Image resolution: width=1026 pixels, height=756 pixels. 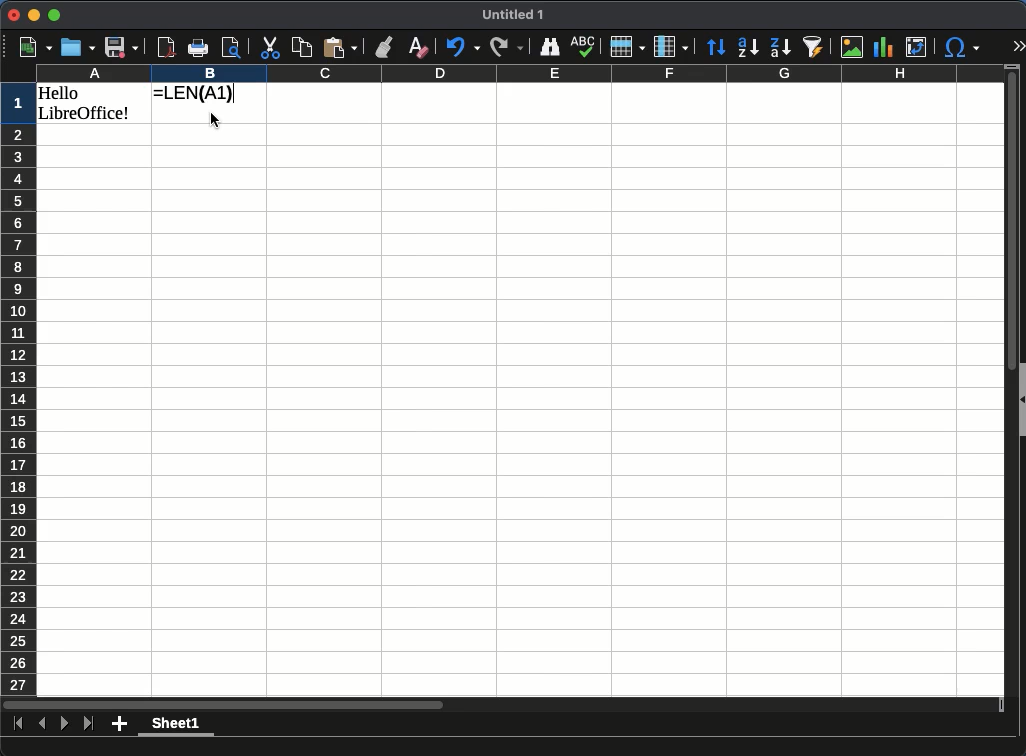 I want to click on rows, so click(x=17, y=391).